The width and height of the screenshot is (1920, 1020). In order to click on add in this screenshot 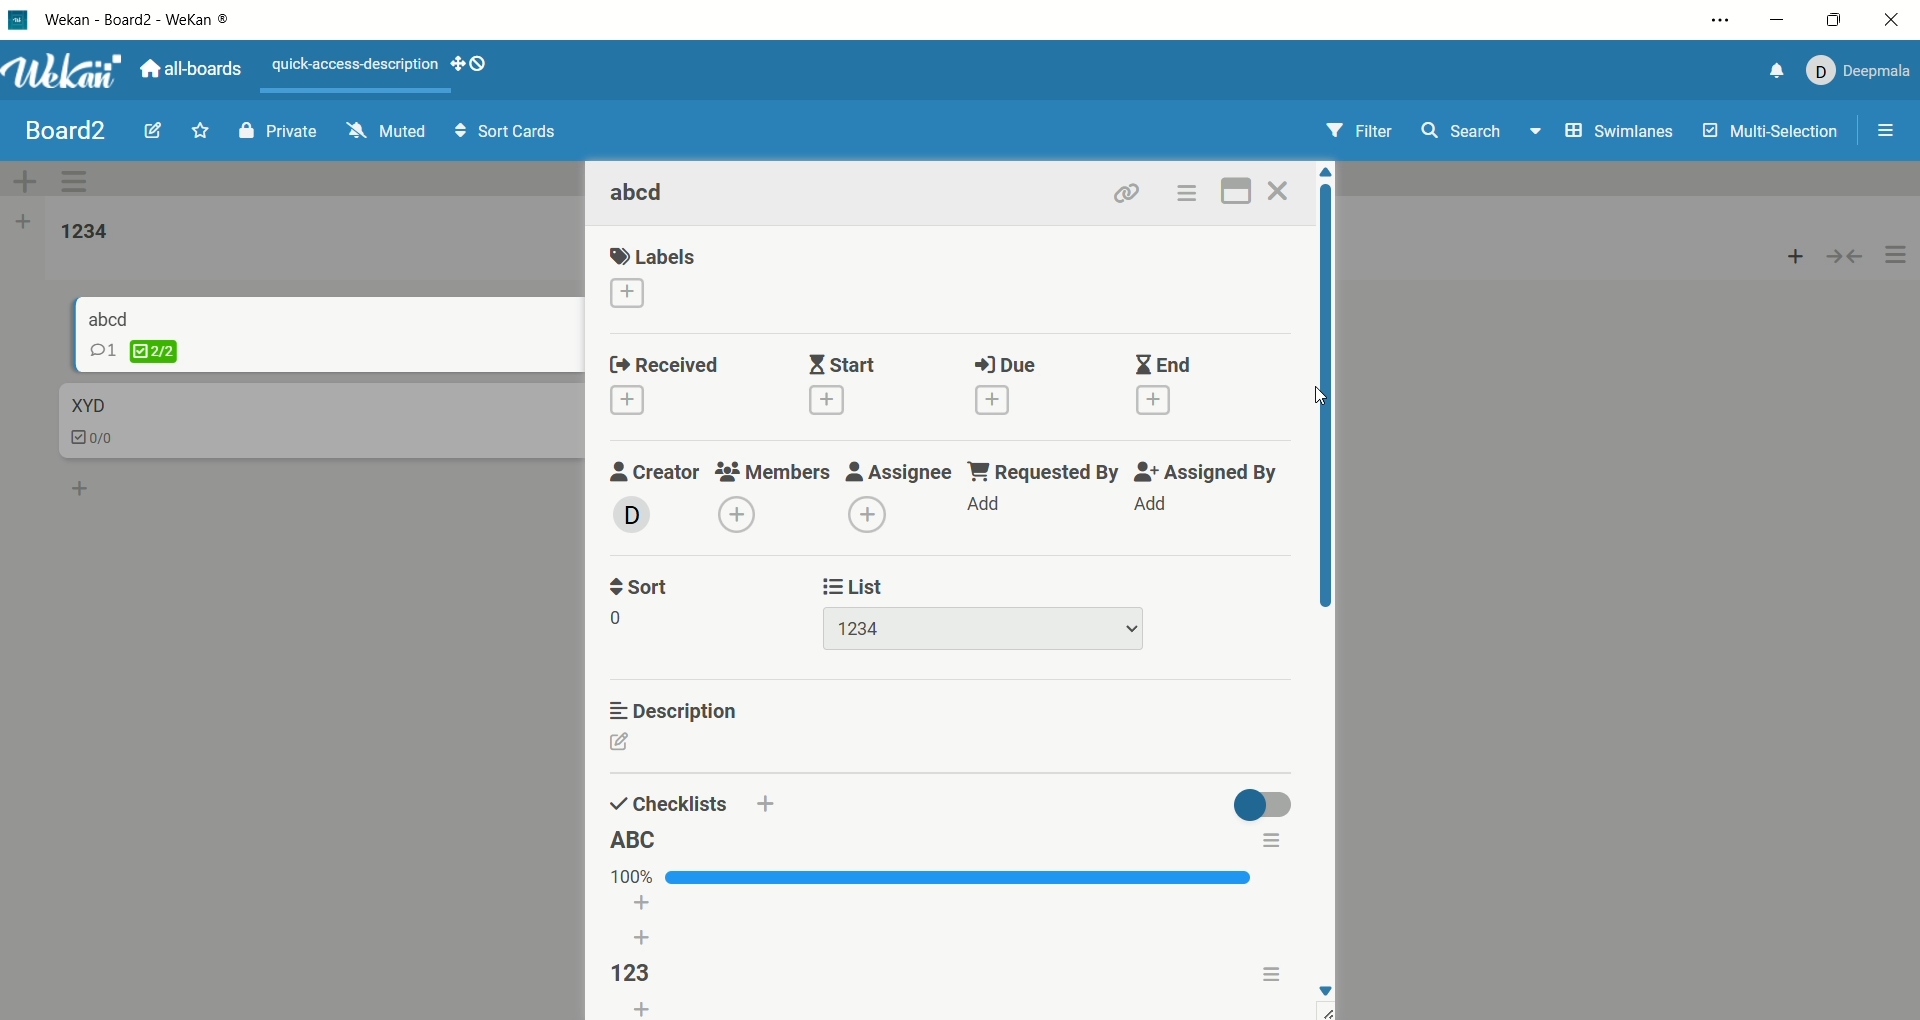, I will do `click(983, 501)`.